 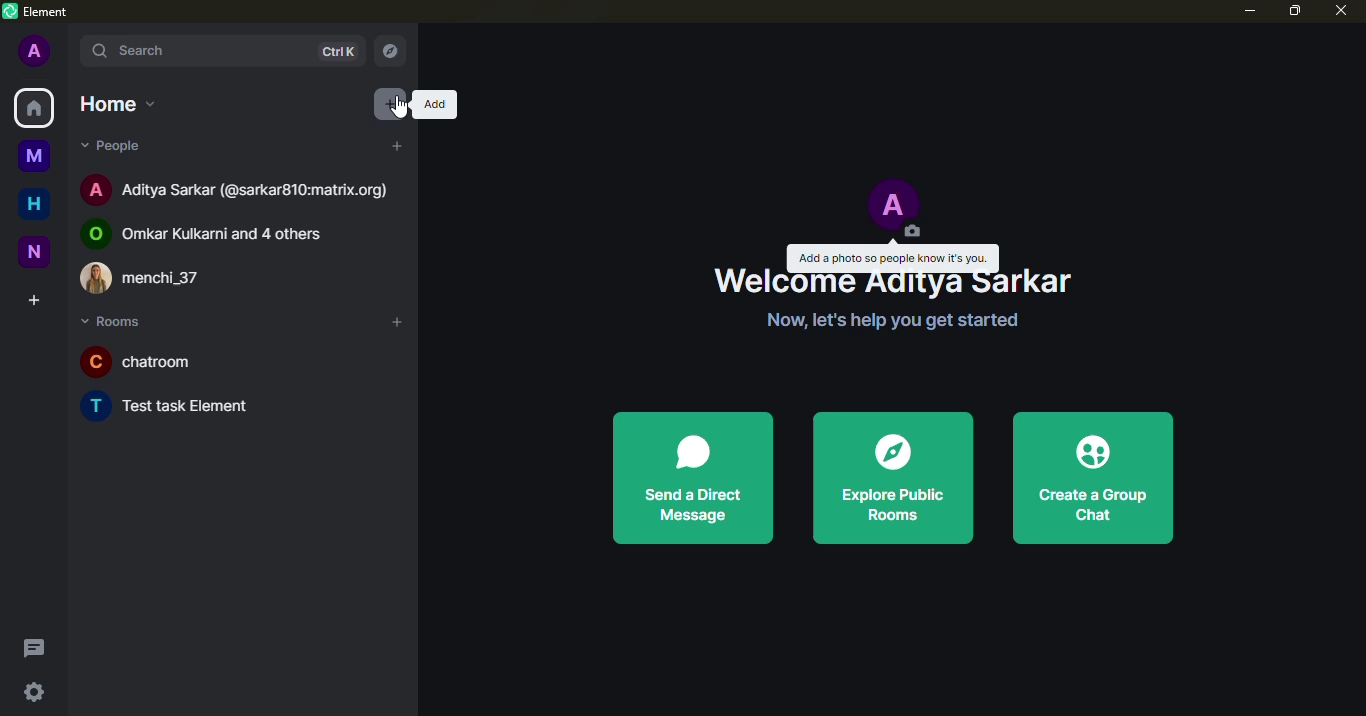 What do you see at coordinates (119, 146) in the screenshot?
I see `people` at bounding box center [119, 146].